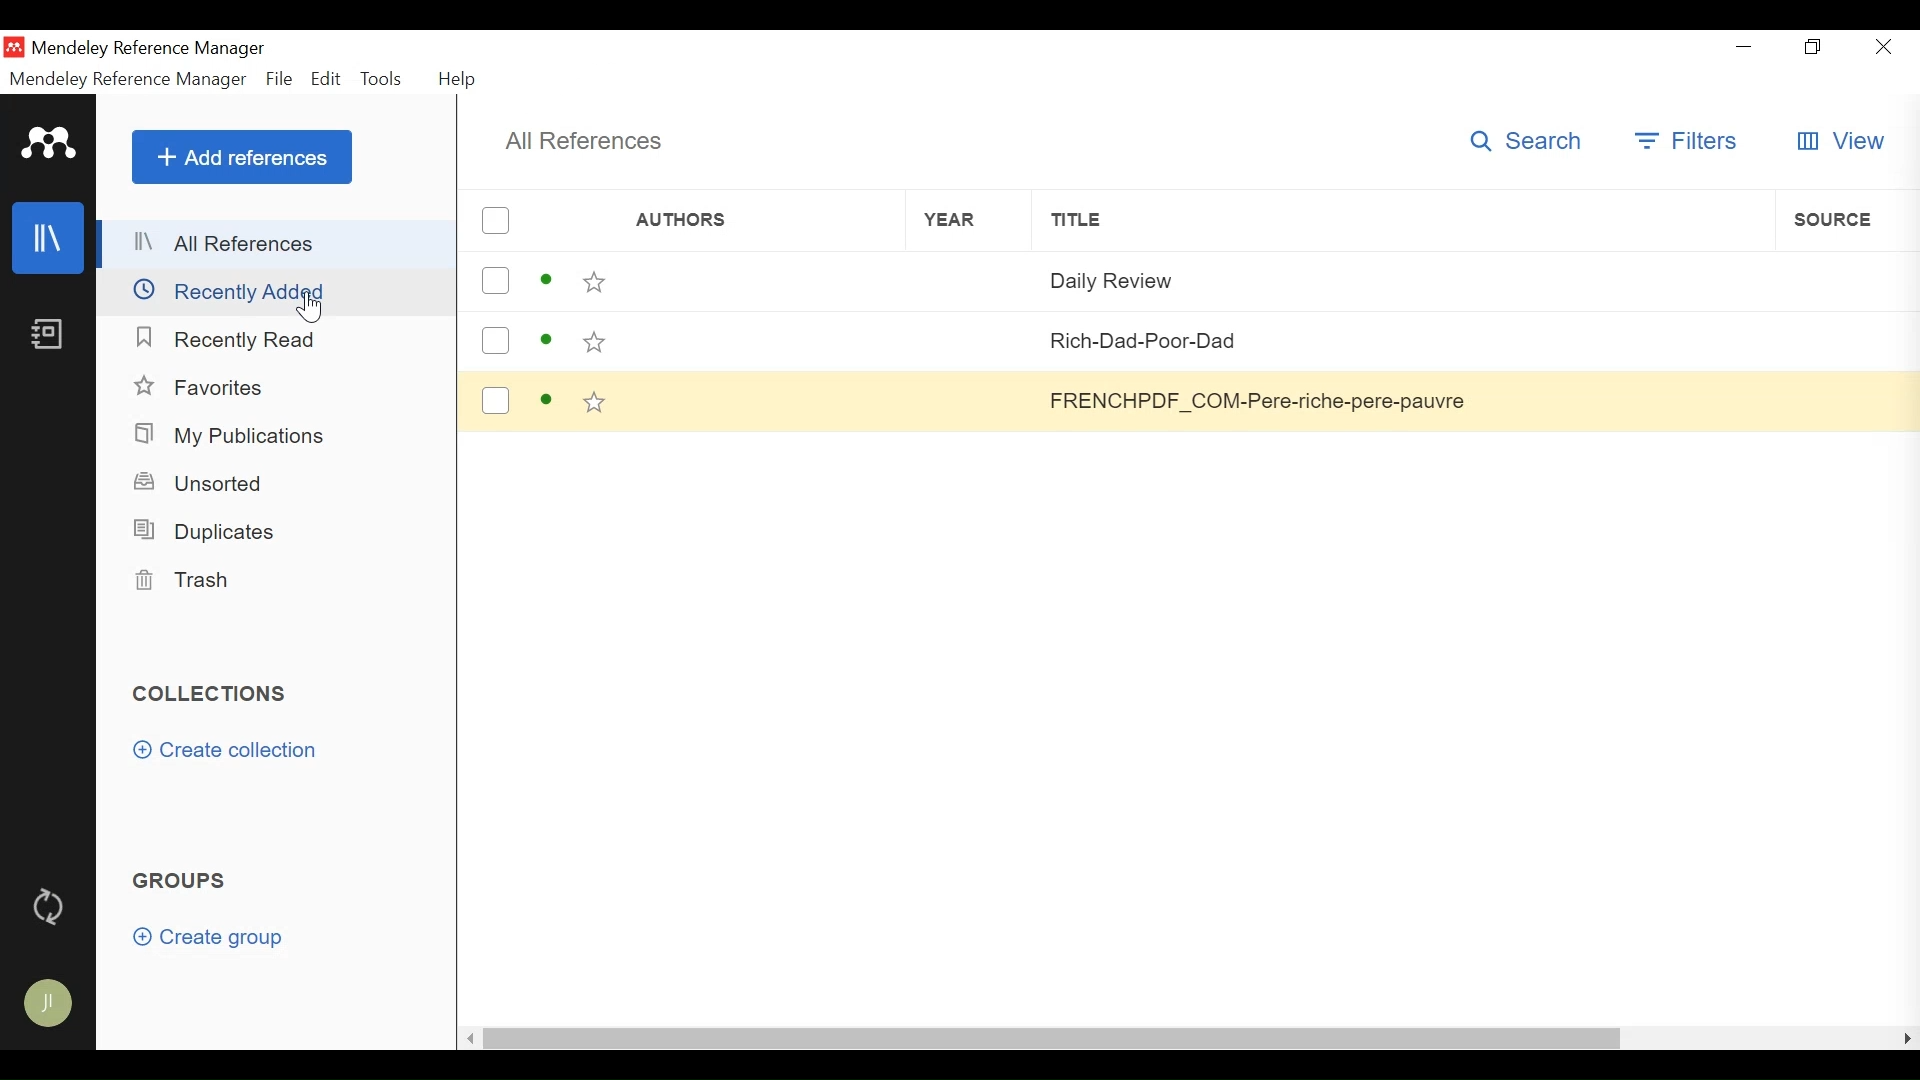 The width and height of the screenshot is (1920, 1080). I want to click on (un)select Favorite, so click(593, 344).